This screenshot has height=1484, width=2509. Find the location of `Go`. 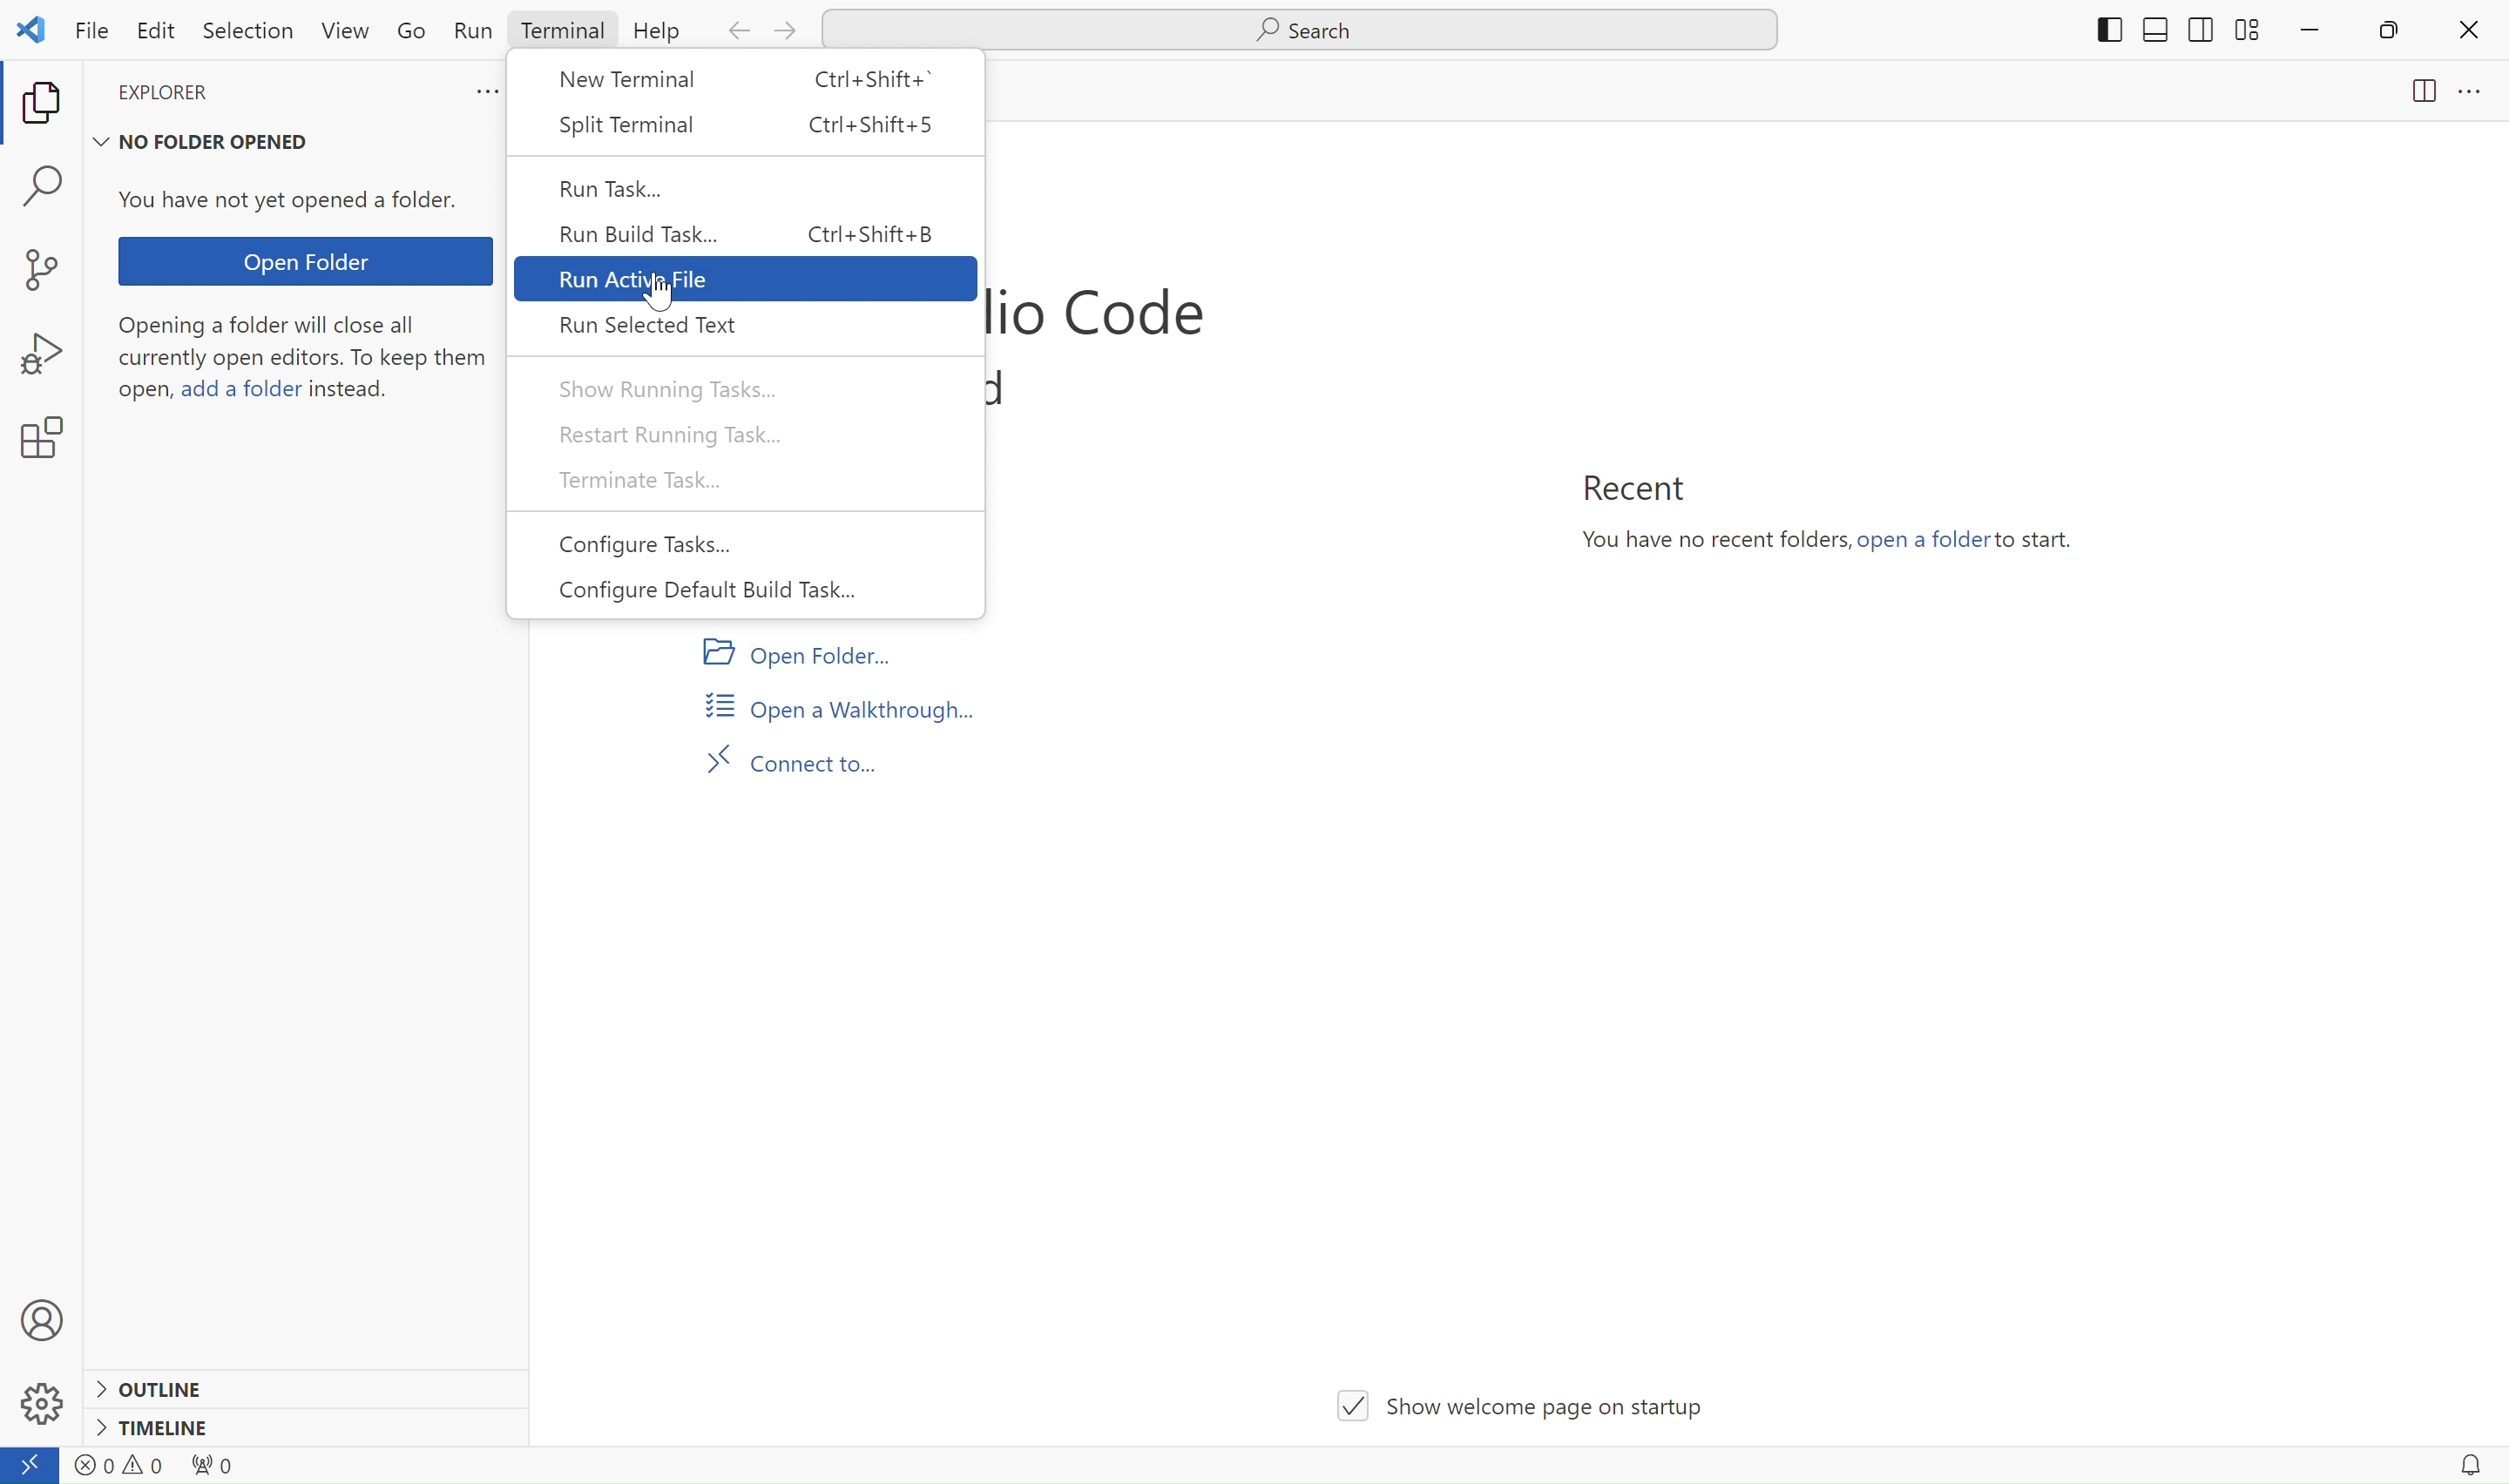

Go is located at coordinates (418, 33).